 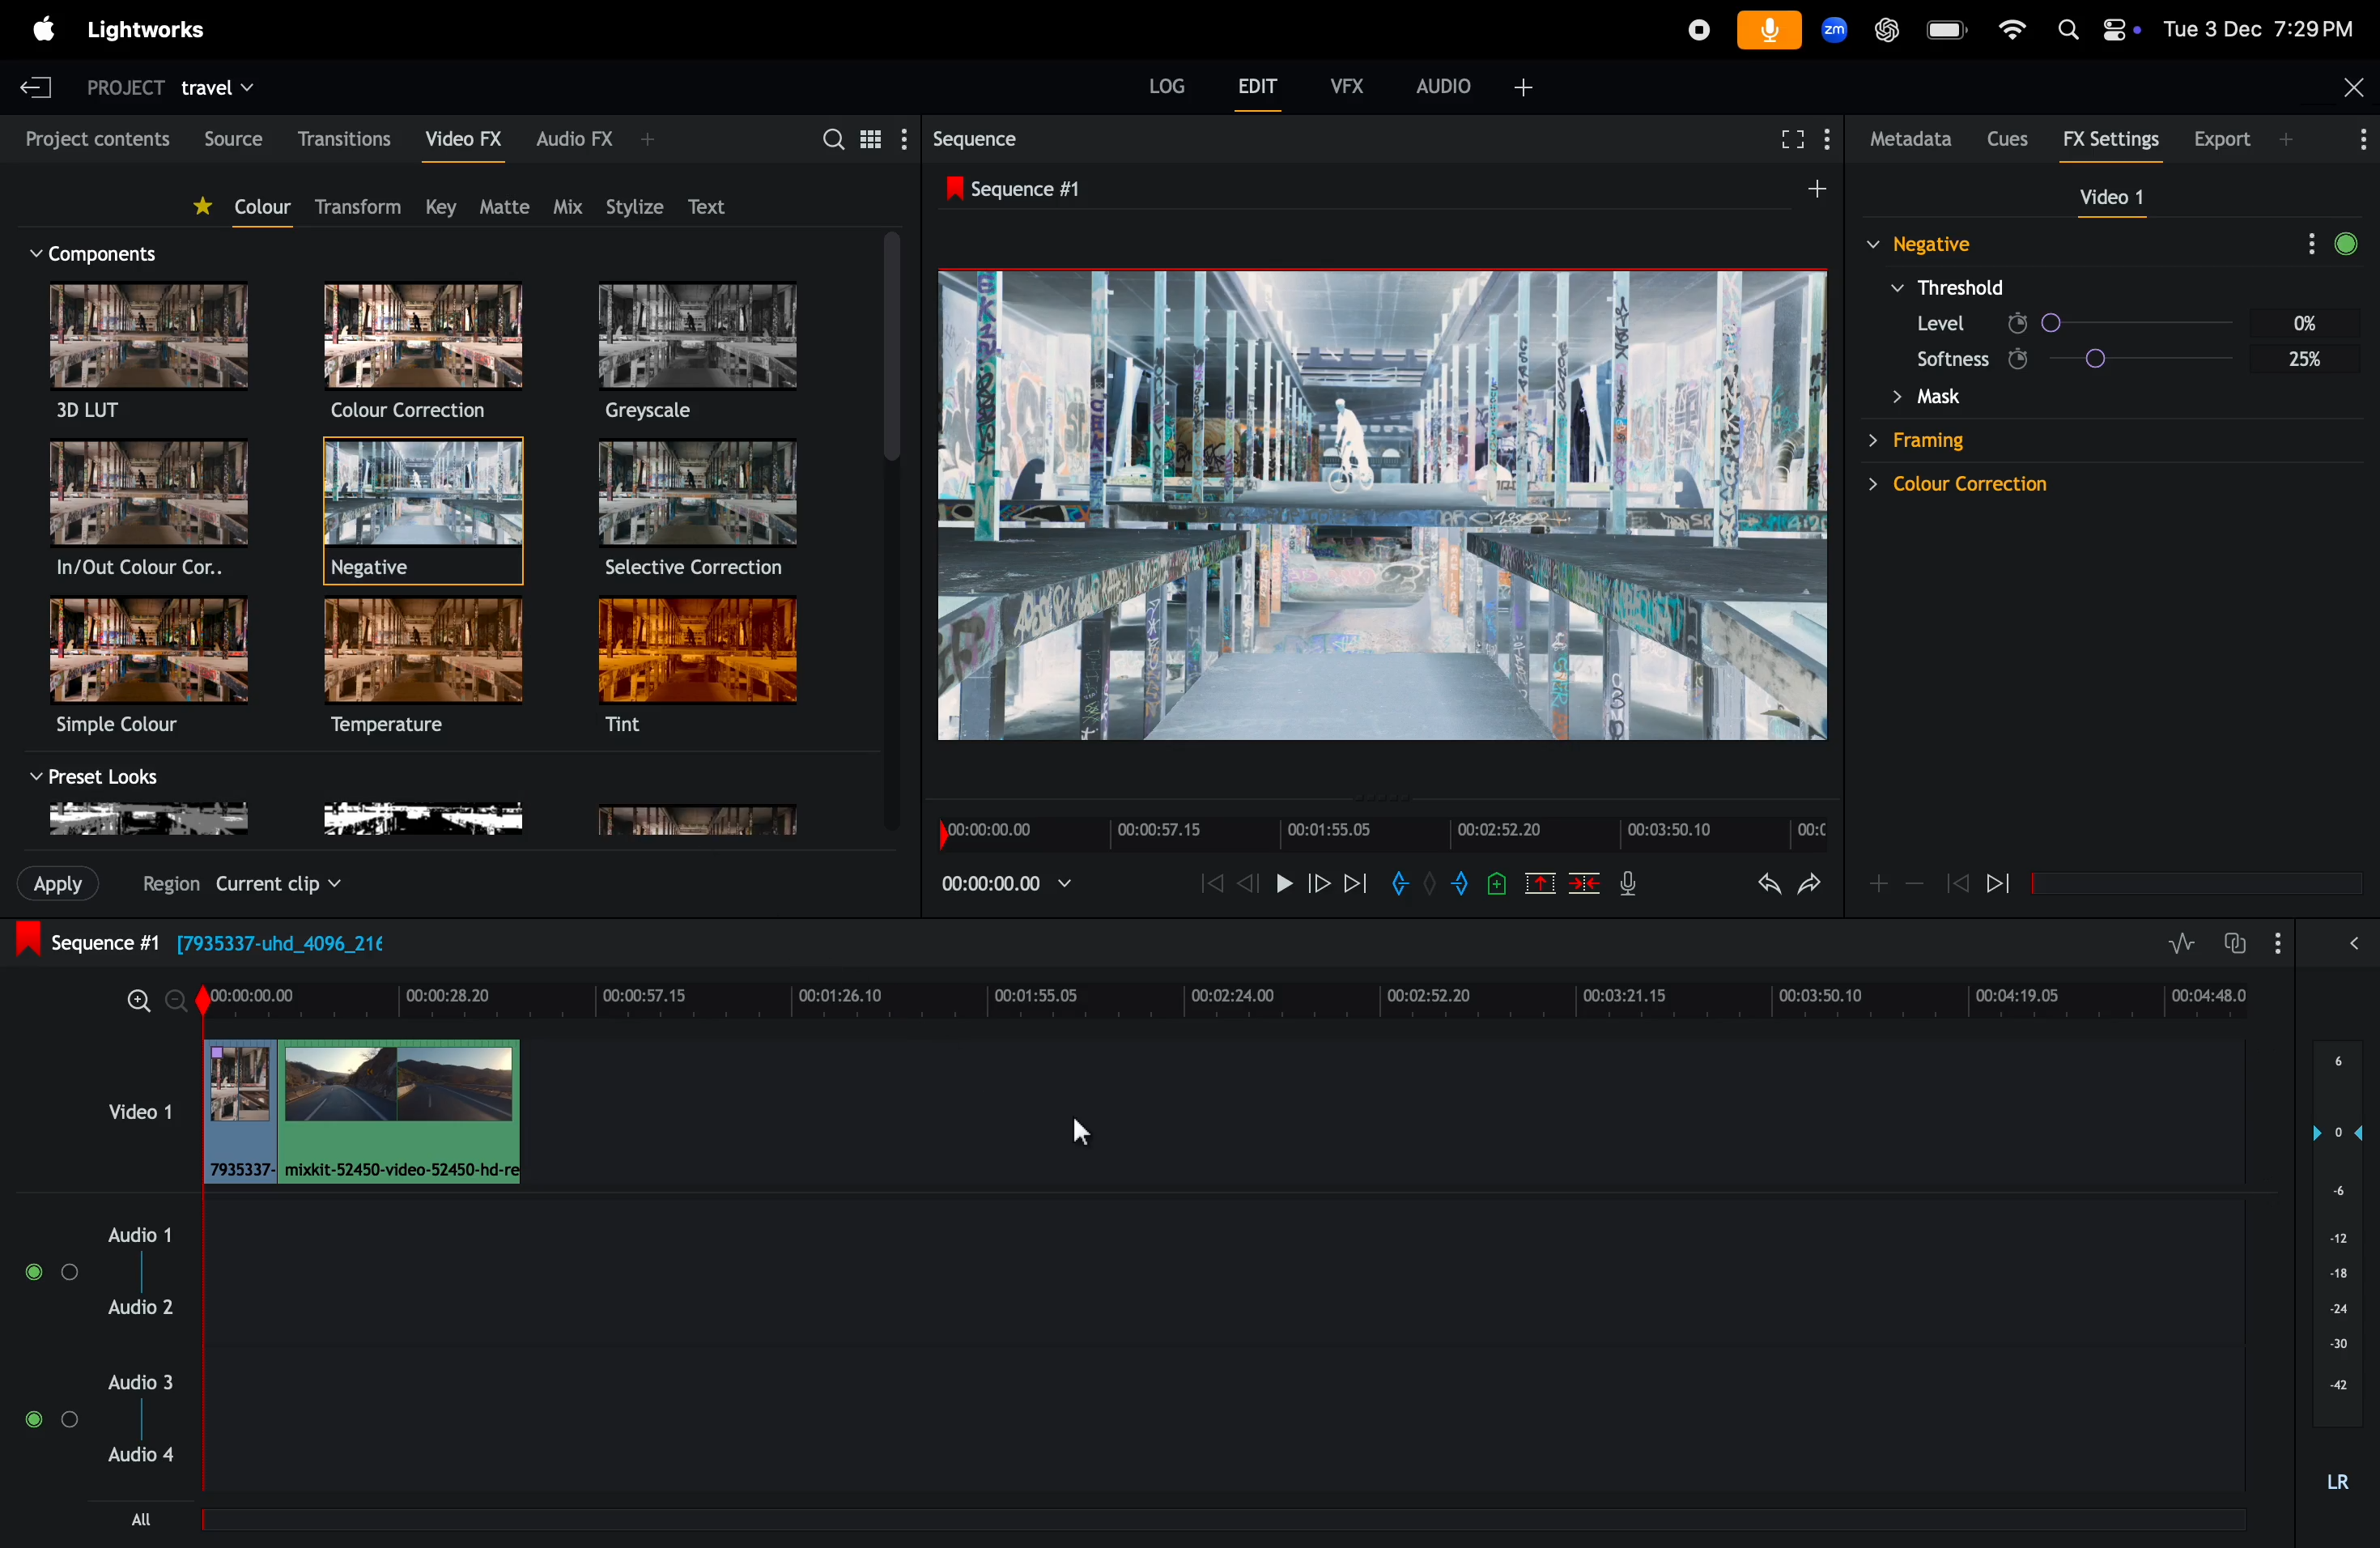 What do you see at coordinates (567, 205) in the screenshot?
I see `Mix` at bounding box center [567, 205].